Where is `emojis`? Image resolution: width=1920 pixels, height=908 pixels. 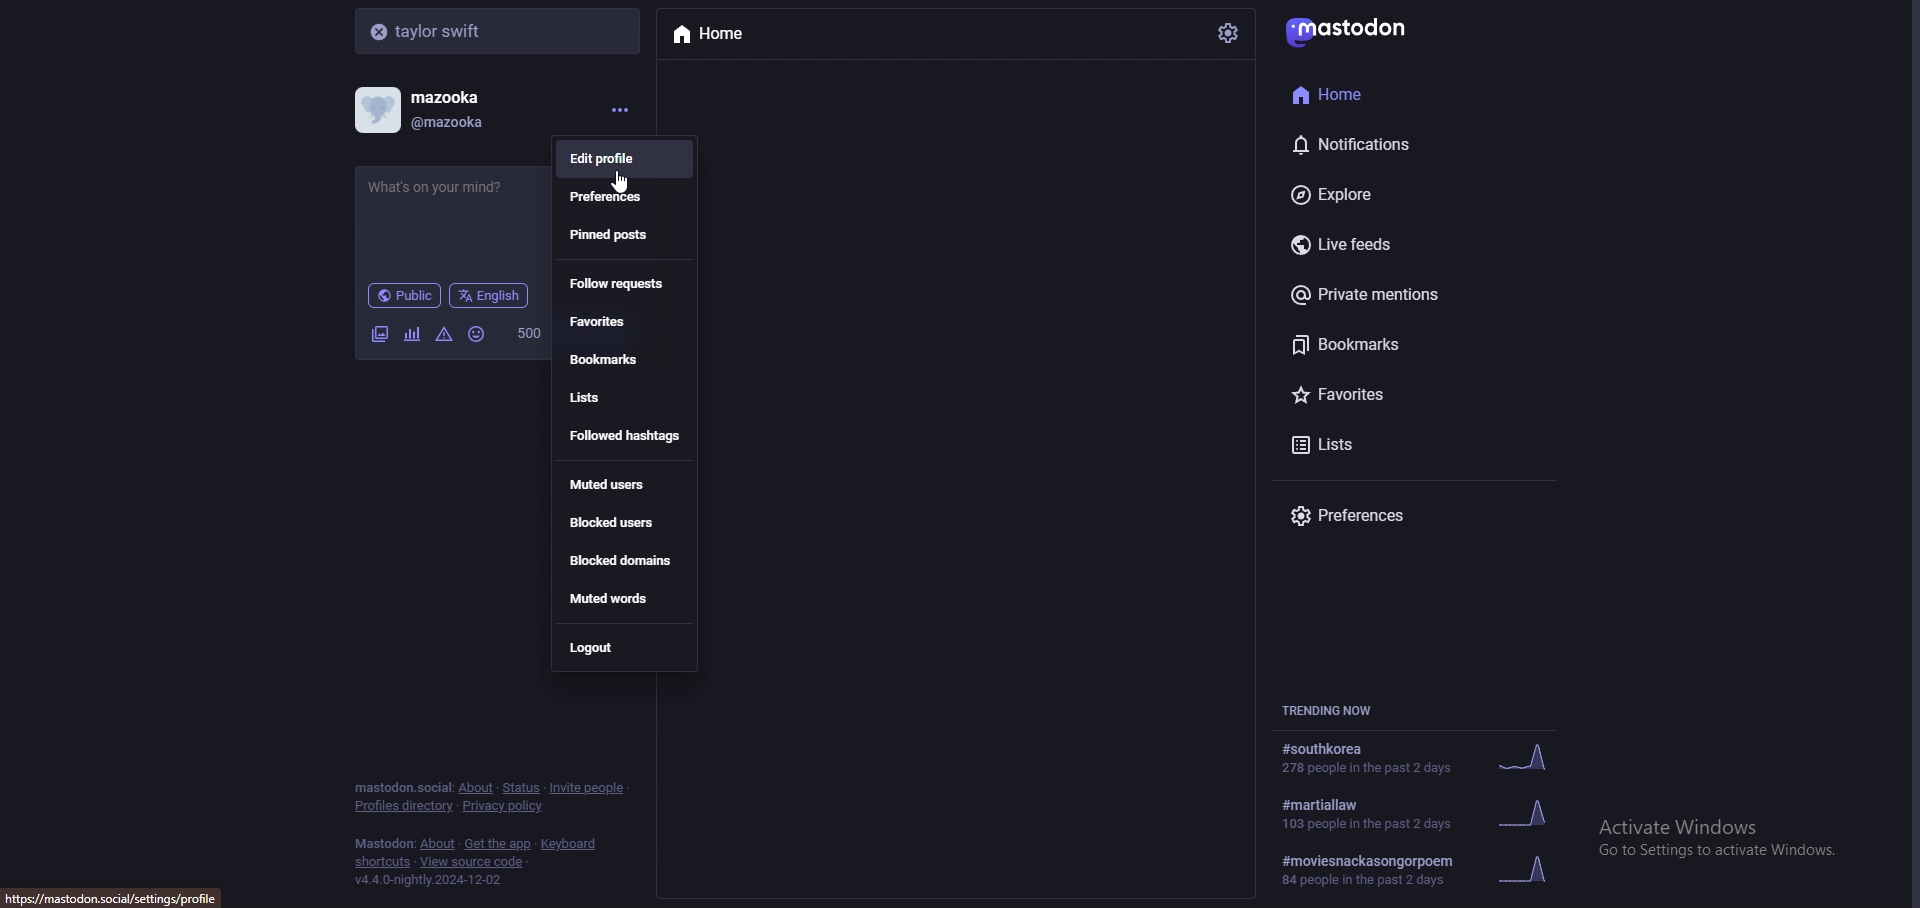 emojis is located at coordinates (477, 334).